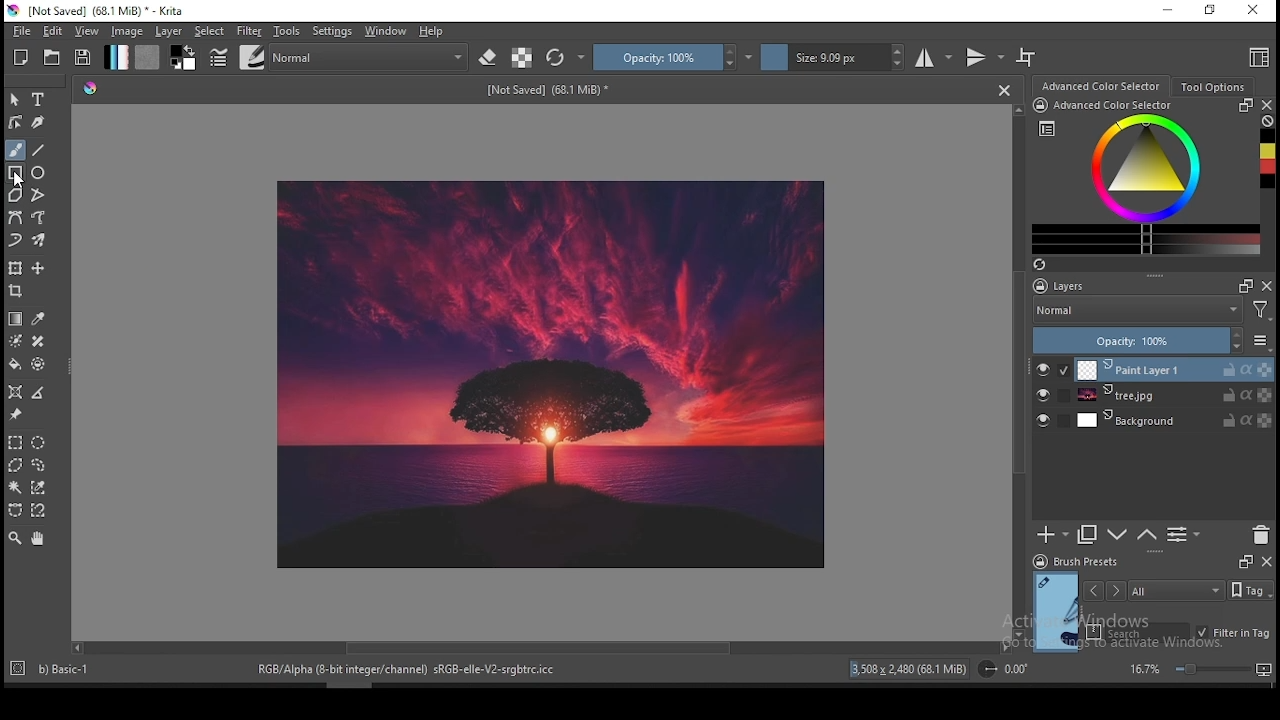  What do you see at coordinates (1268, 286) in the screenshot?
I see `close docker` at bounding box center [1268, 286].